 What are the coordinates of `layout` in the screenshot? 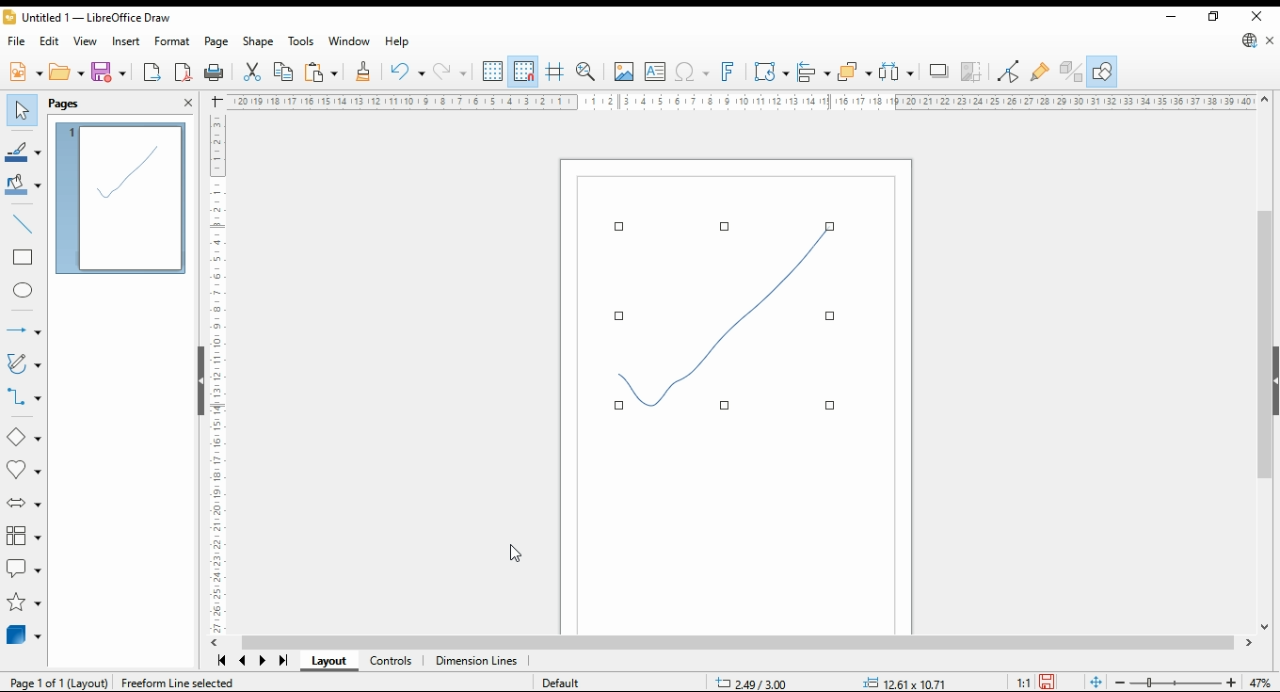 It's located at (329, 660).